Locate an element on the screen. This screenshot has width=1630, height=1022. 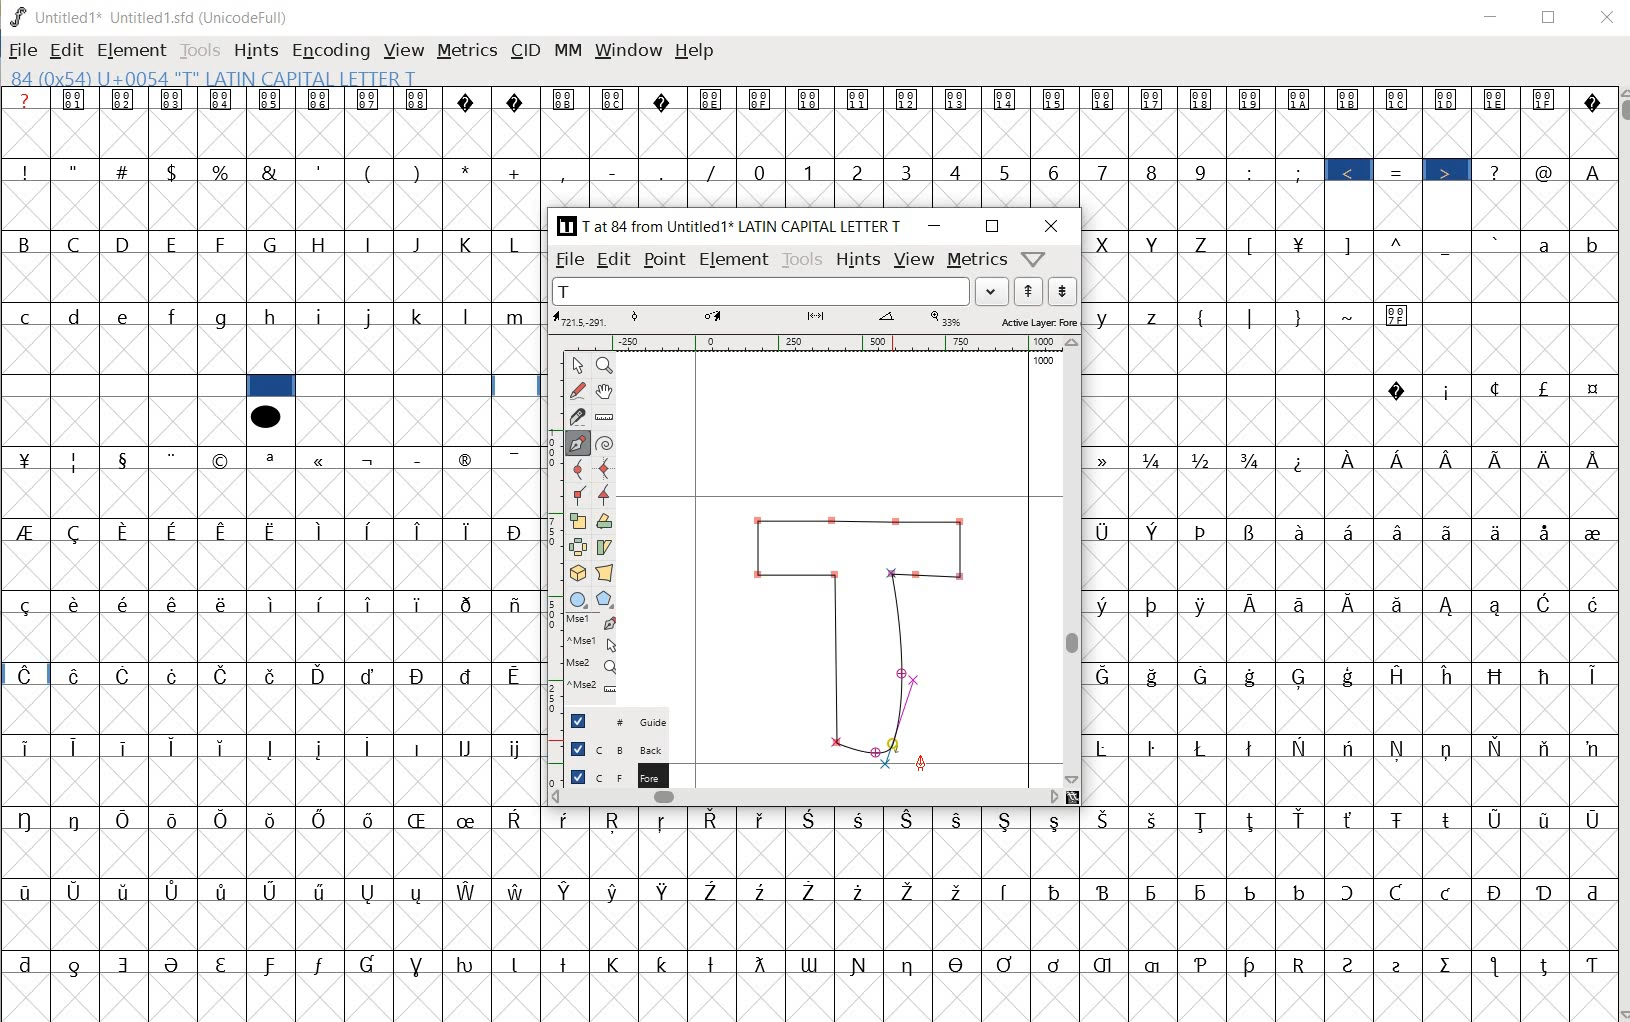
l is located at coordinates (469, 315).